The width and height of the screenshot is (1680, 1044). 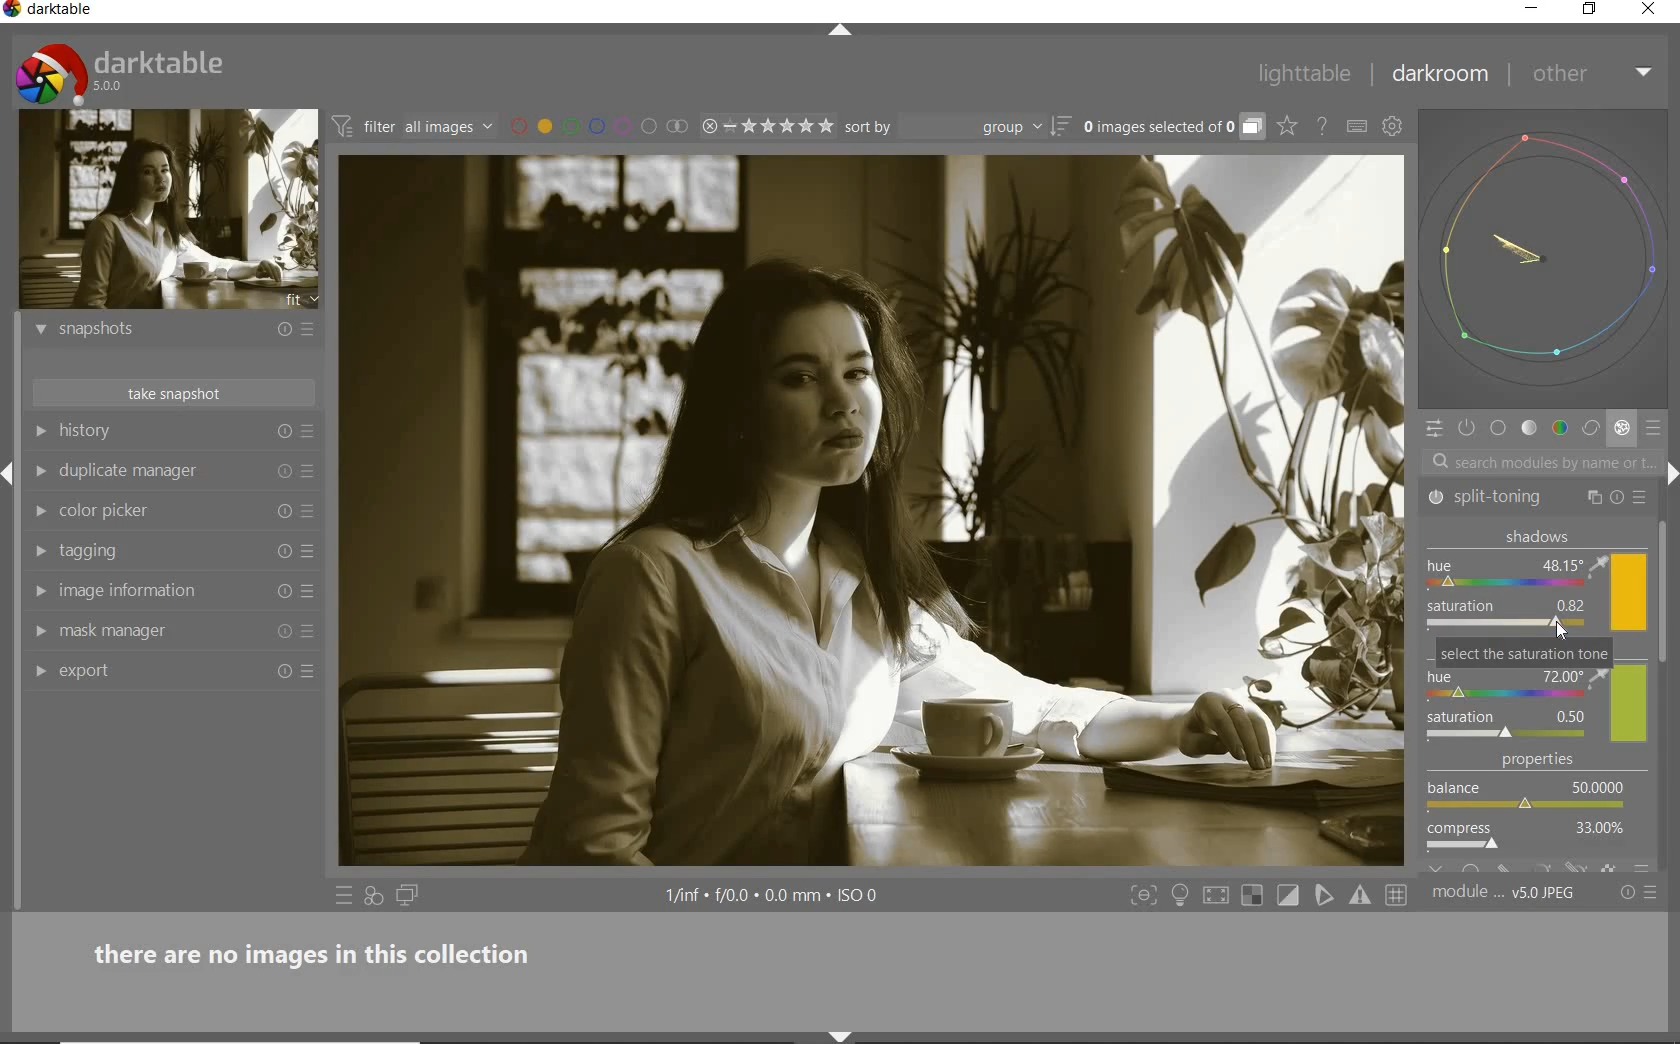 What do you see at coordinates (344, 895) in the screenshot?
I see `quick access to preset` at bounding box center [344, 895].